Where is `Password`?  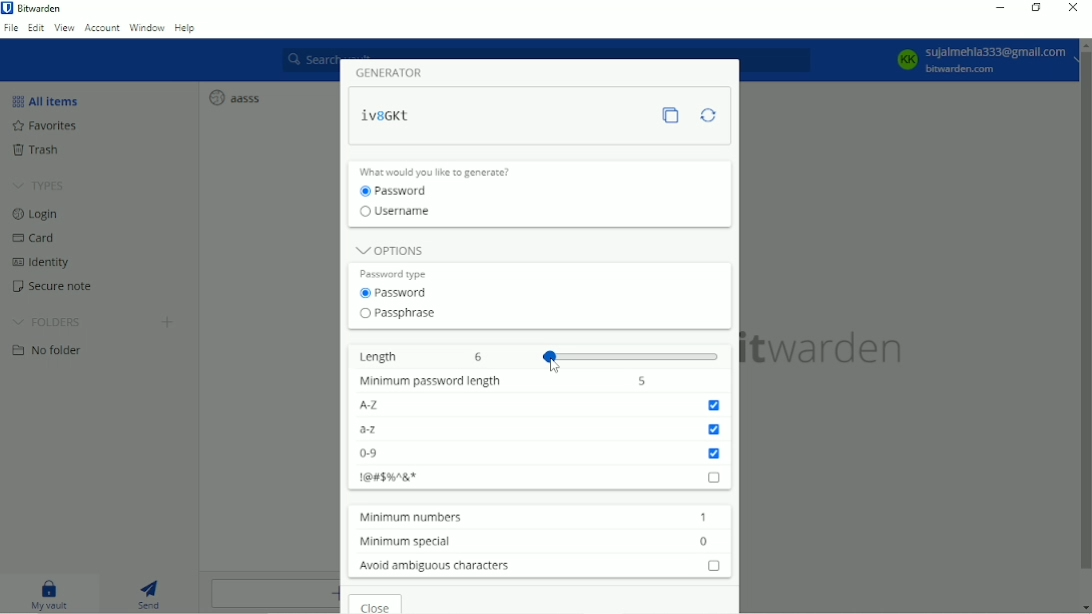
Password is located at coordinates (400, 191).